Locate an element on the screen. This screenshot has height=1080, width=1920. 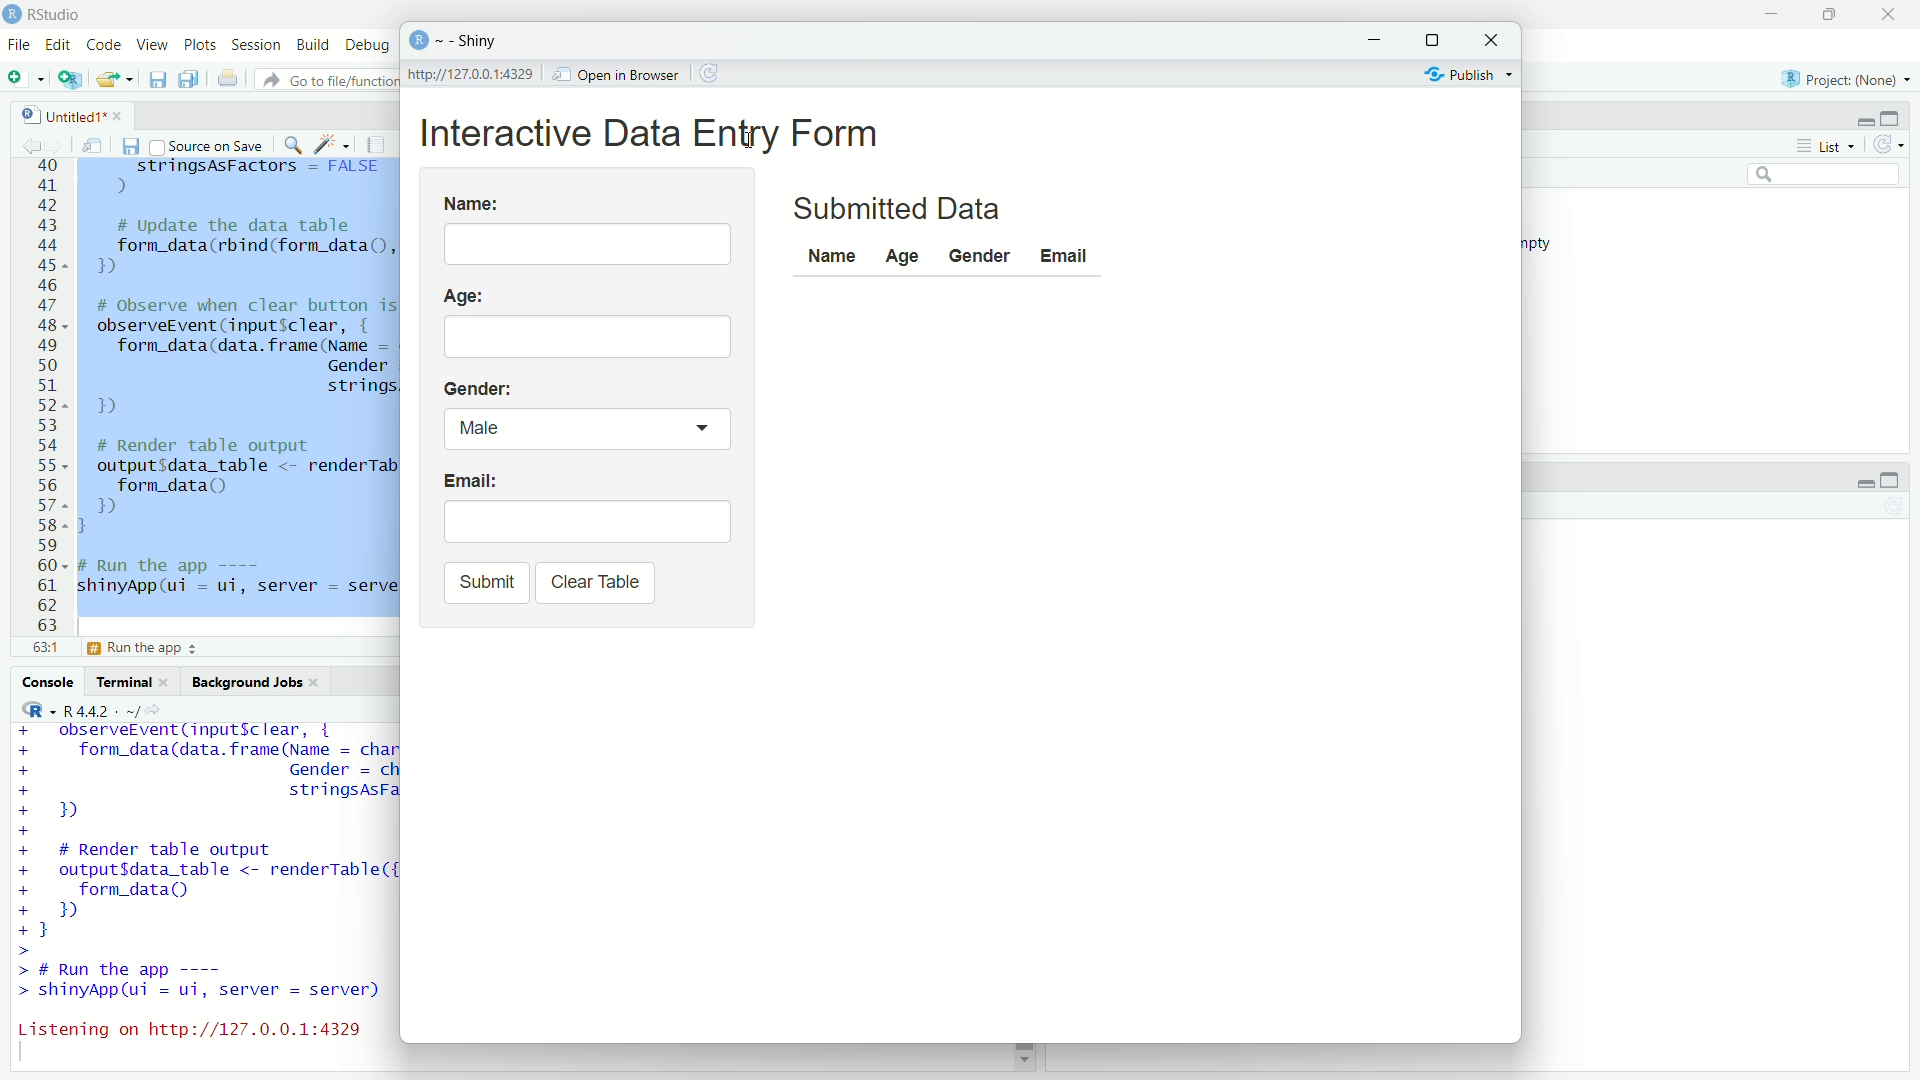
Plots is located at coordinates (200, 45).